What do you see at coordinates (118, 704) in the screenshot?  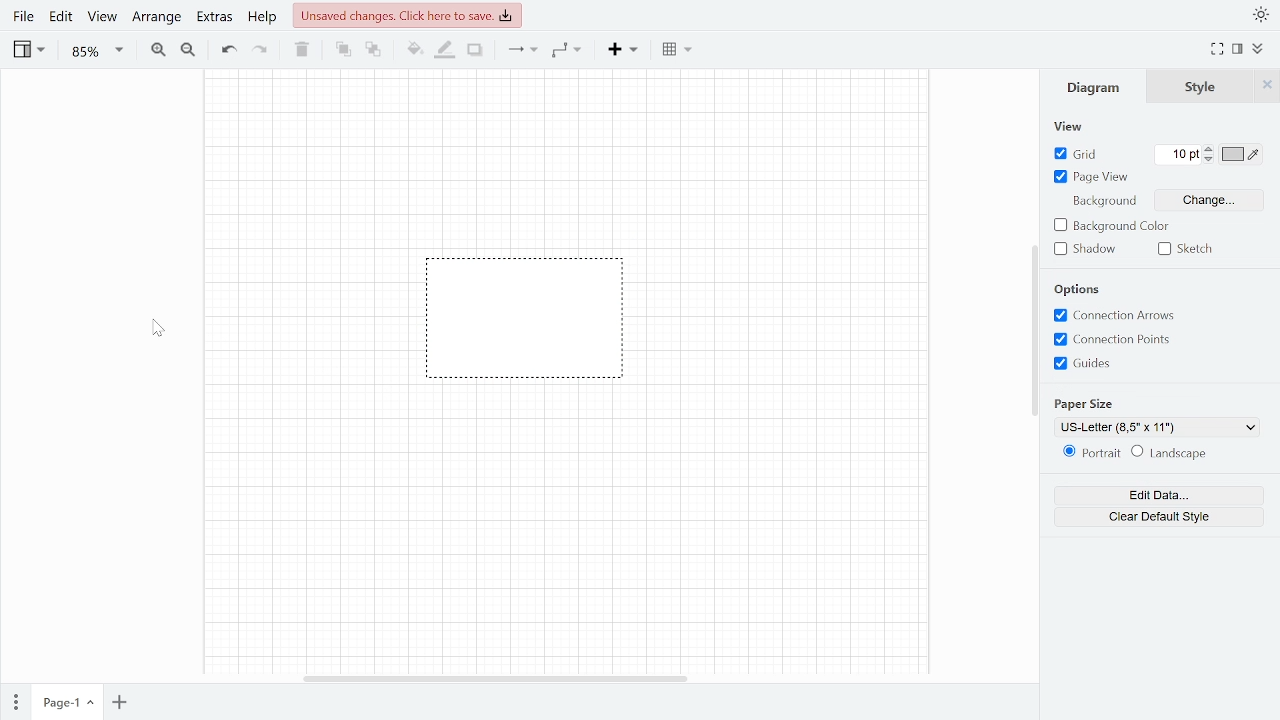 I see `Add page` at bounding box center [118, 704].